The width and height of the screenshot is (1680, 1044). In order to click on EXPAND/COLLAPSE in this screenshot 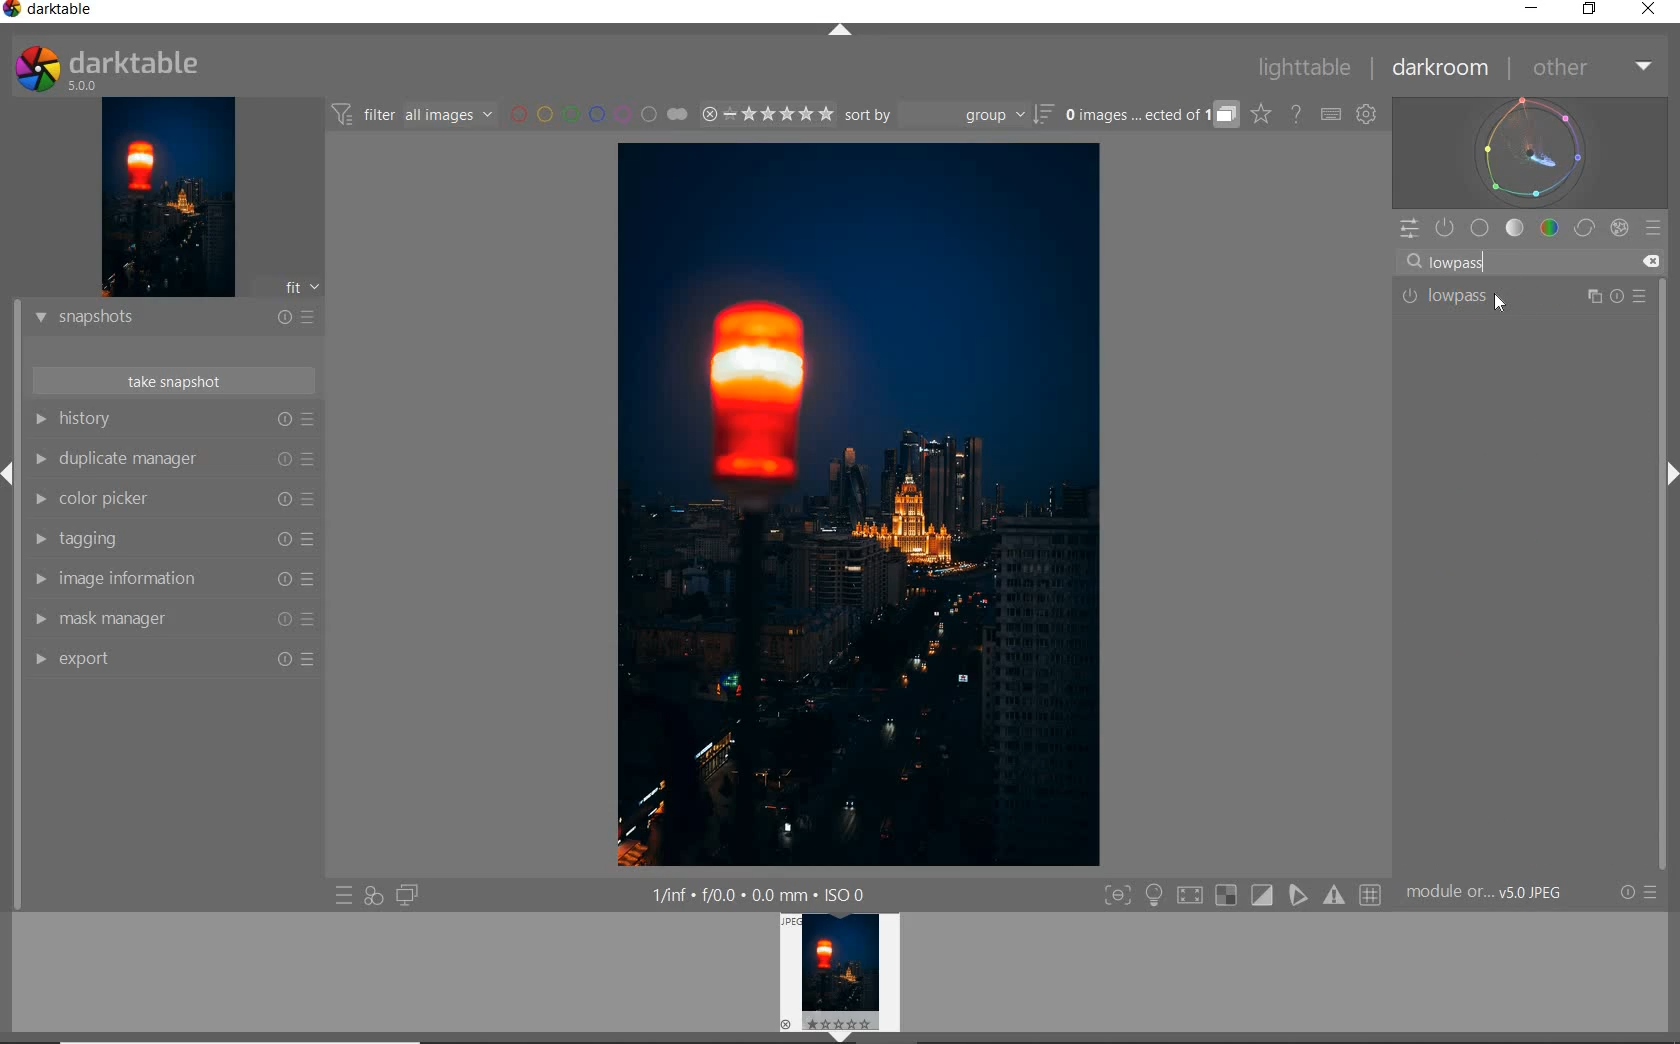, I will do `click(842, 33)`.